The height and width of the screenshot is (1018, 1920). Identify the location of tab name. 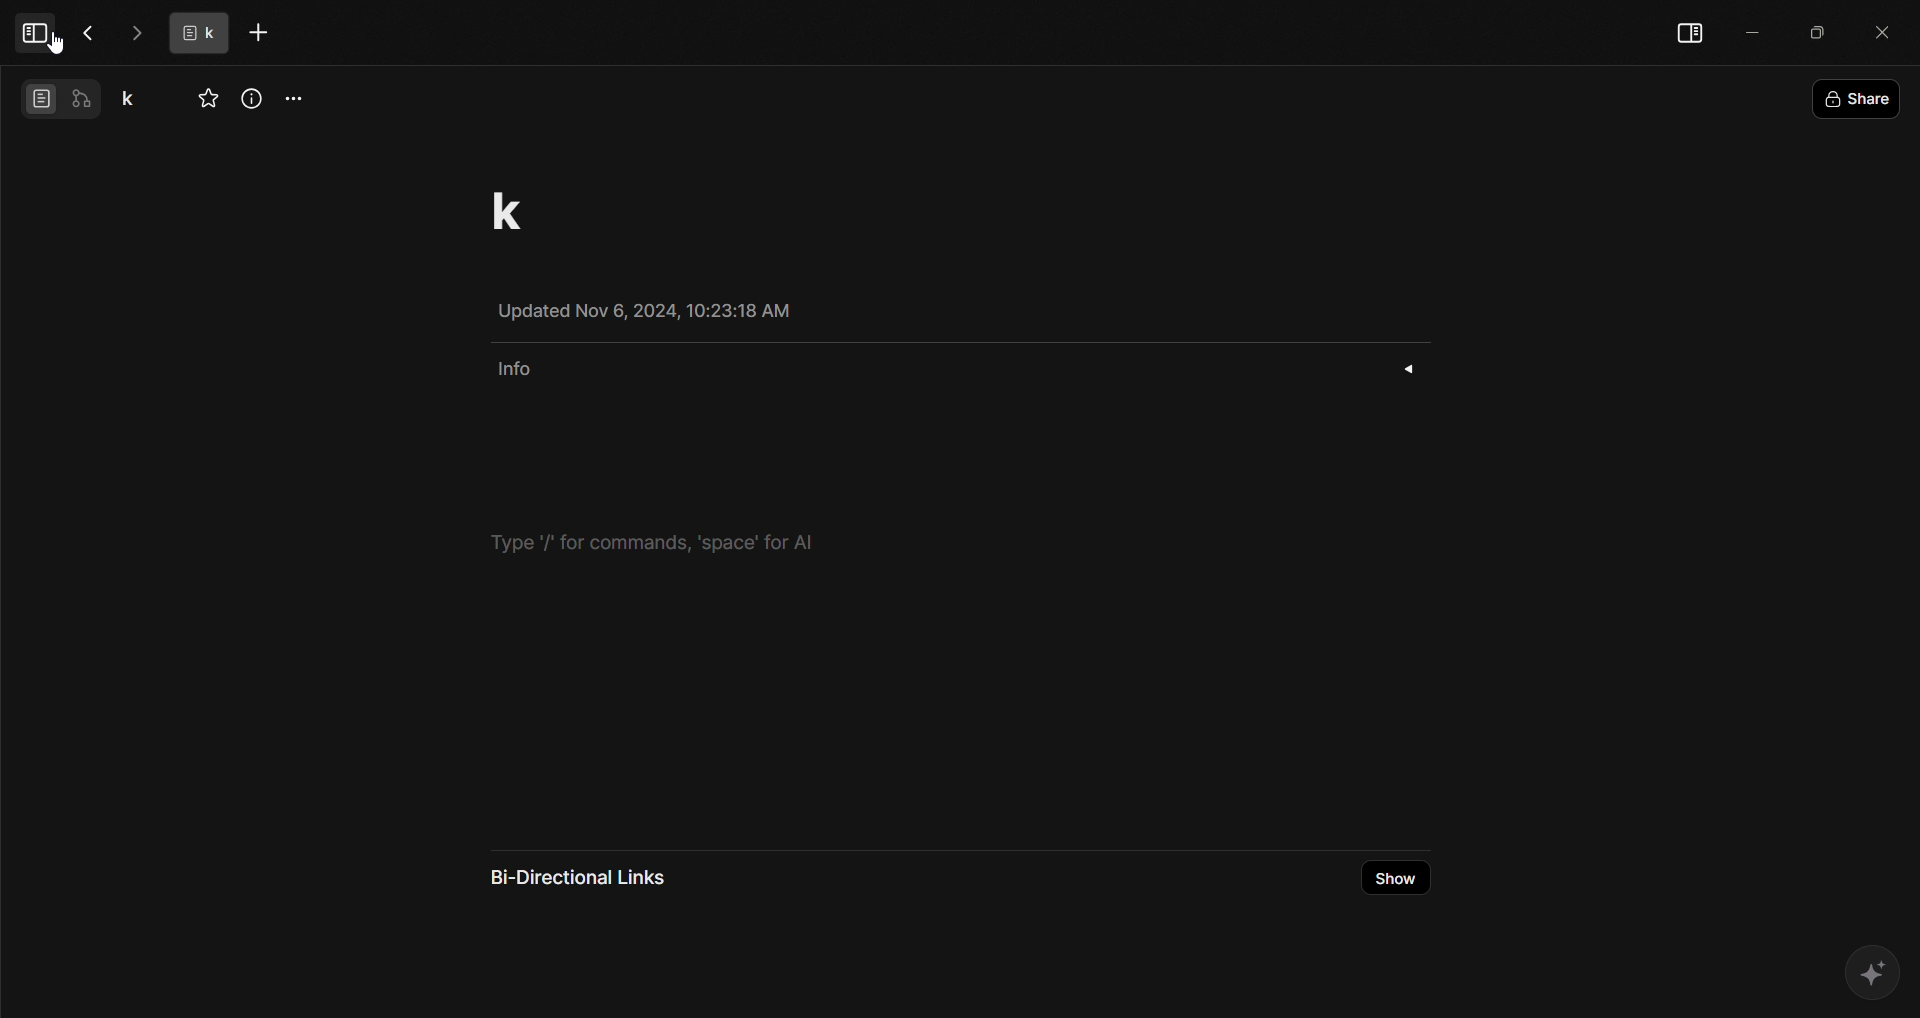
(202, 31).